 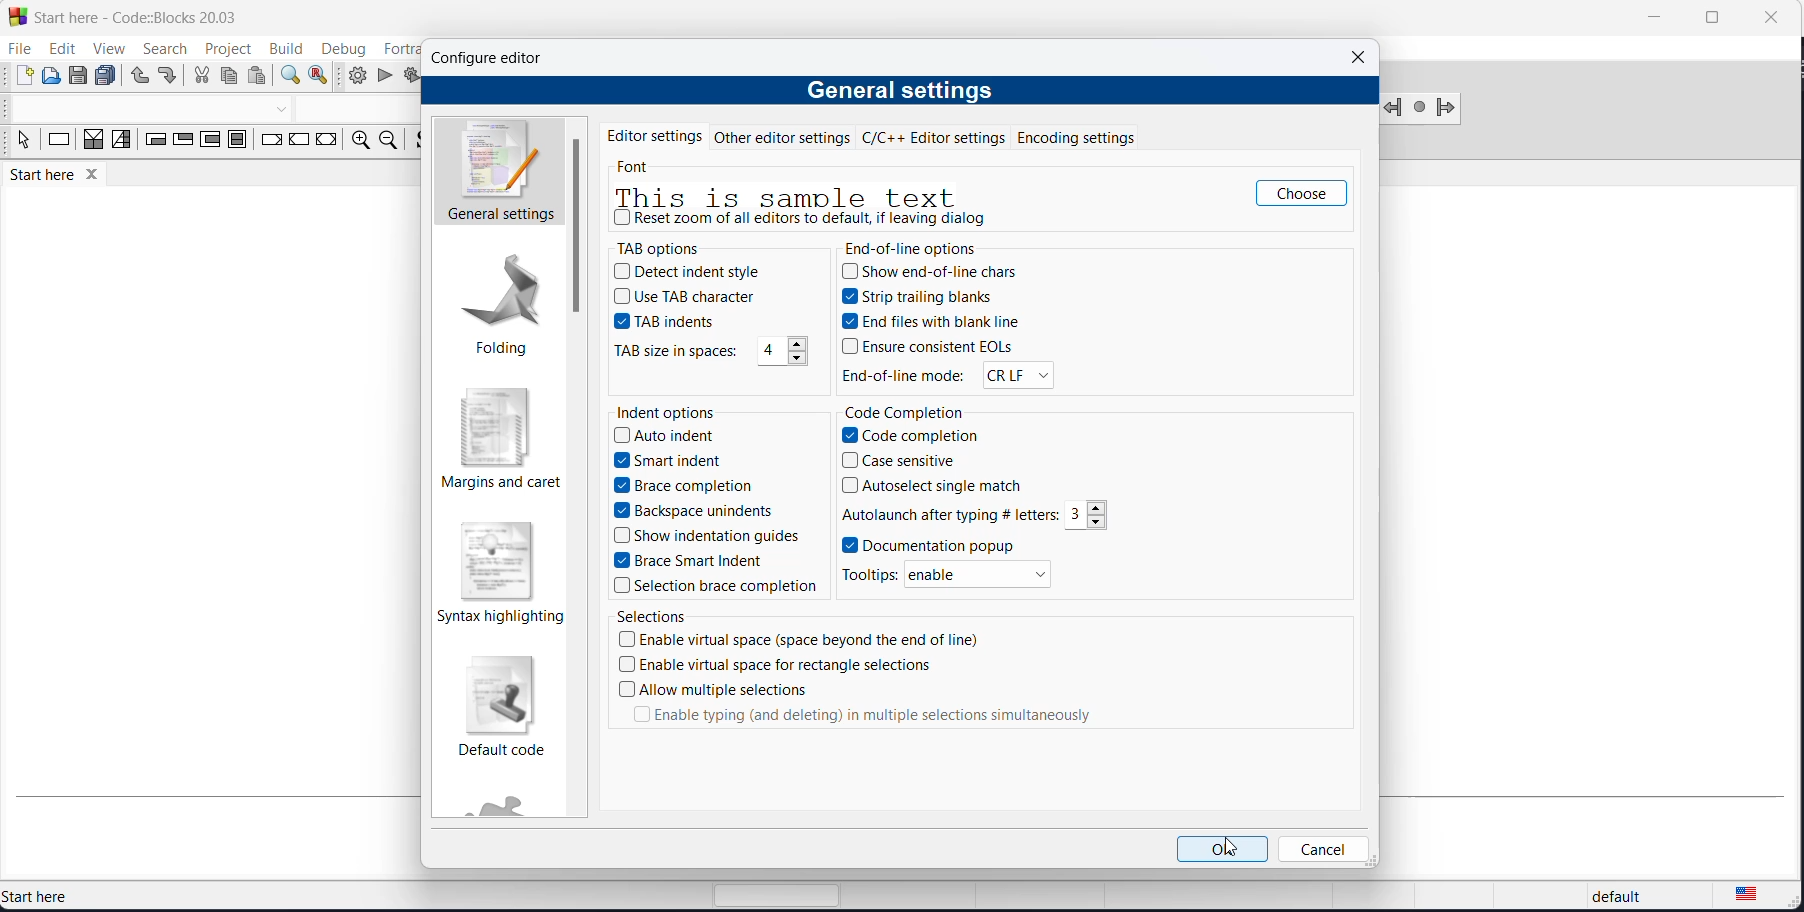 What do you see at coordinates (284, 48) in the screenshot?
I see `build` at bounding box center [284, 48].